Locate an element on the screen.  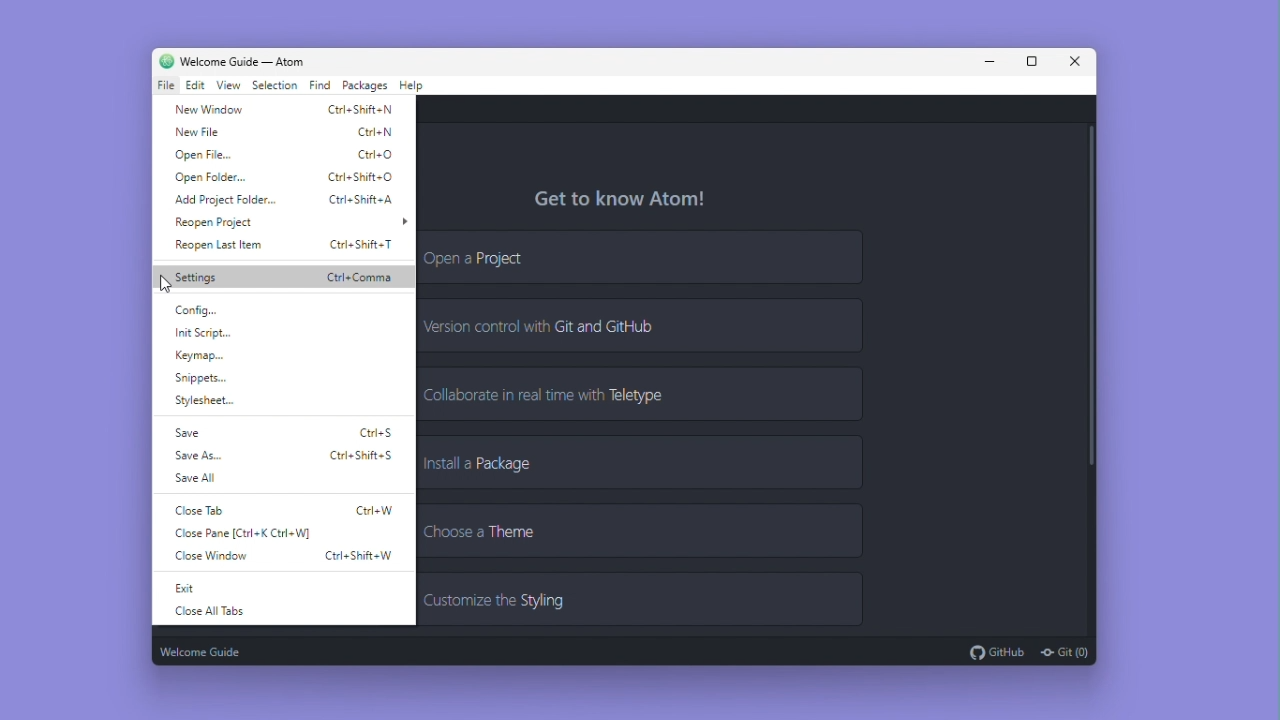
Open a project is located at coordinates (641, 257).